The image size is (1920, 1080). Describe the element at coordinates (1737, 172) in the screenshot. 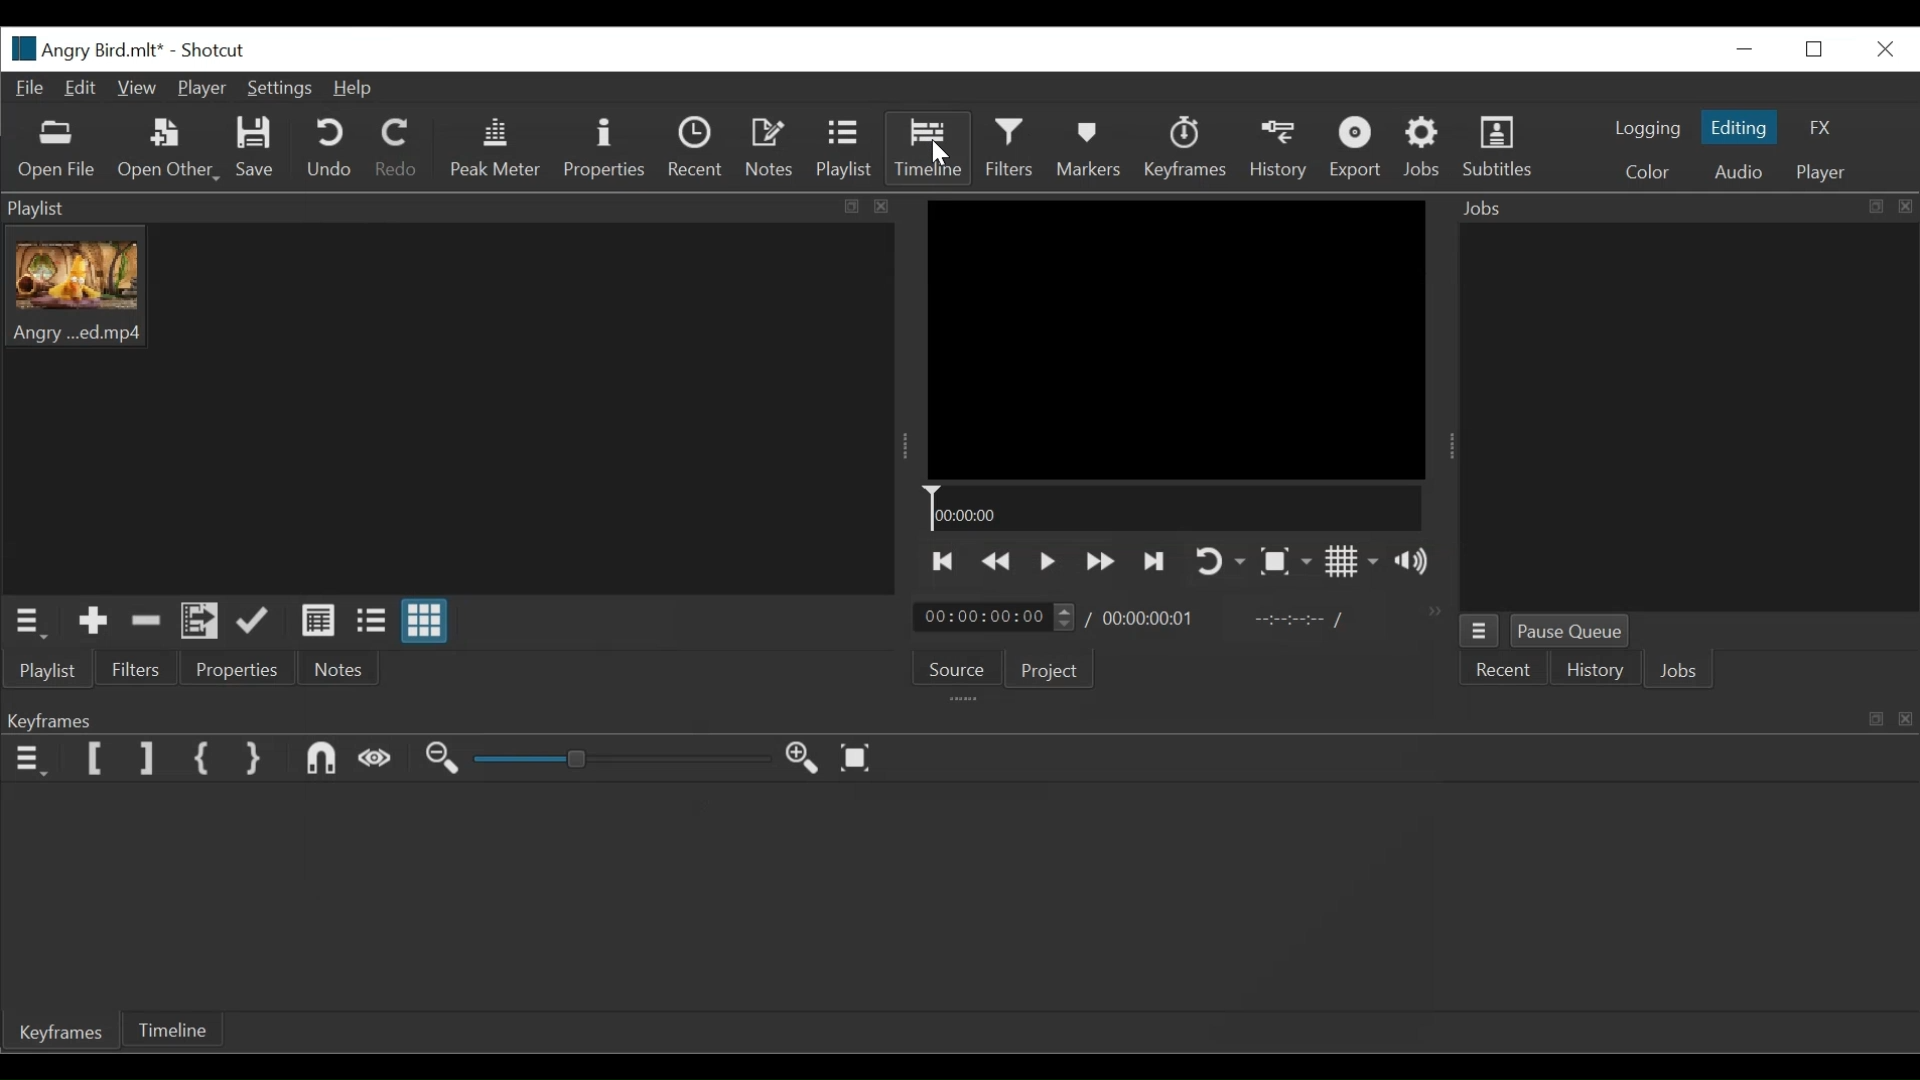

I see `Audio` at that location.